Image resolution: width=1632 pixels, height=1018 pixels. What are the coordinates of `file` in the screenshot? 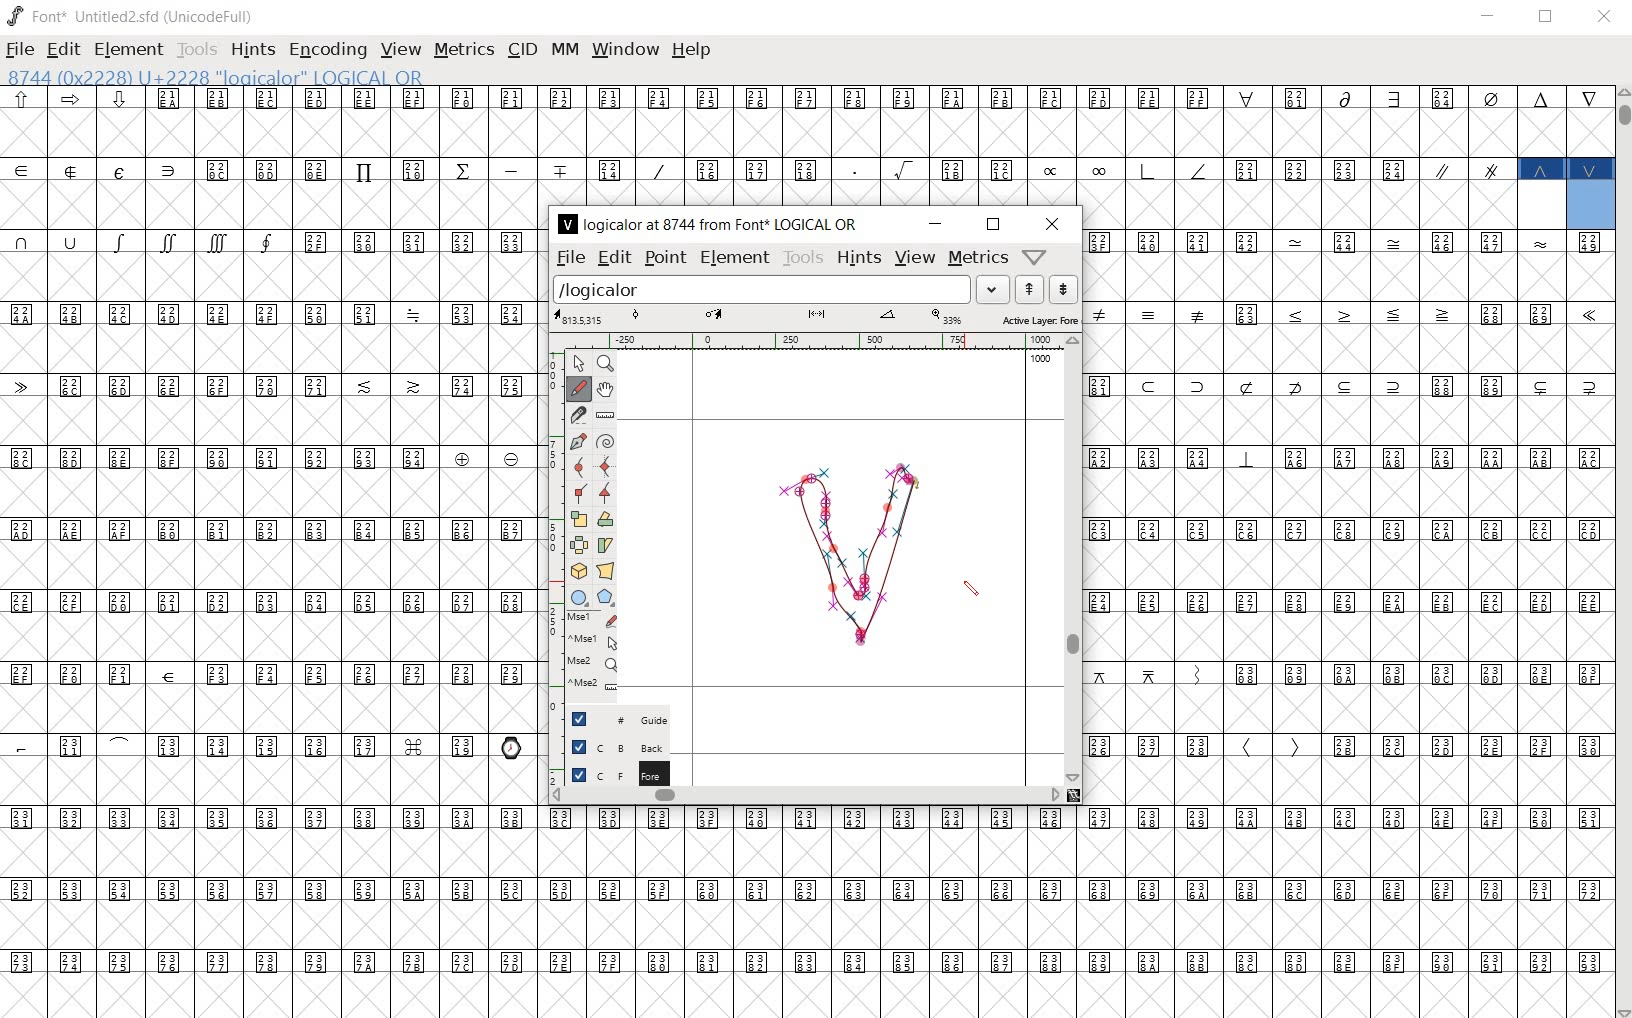 It's located at (21, 49).